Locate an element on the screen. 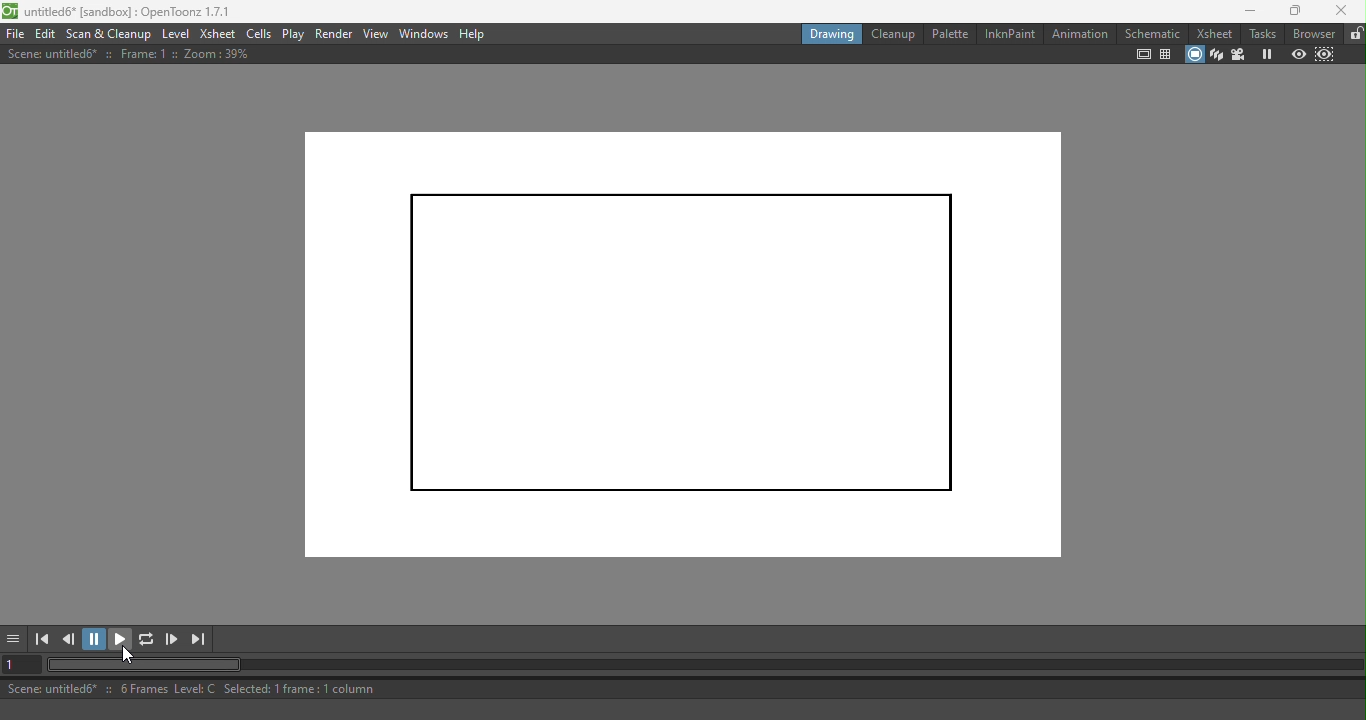  Previous frame is located at coordinates (69, 640).